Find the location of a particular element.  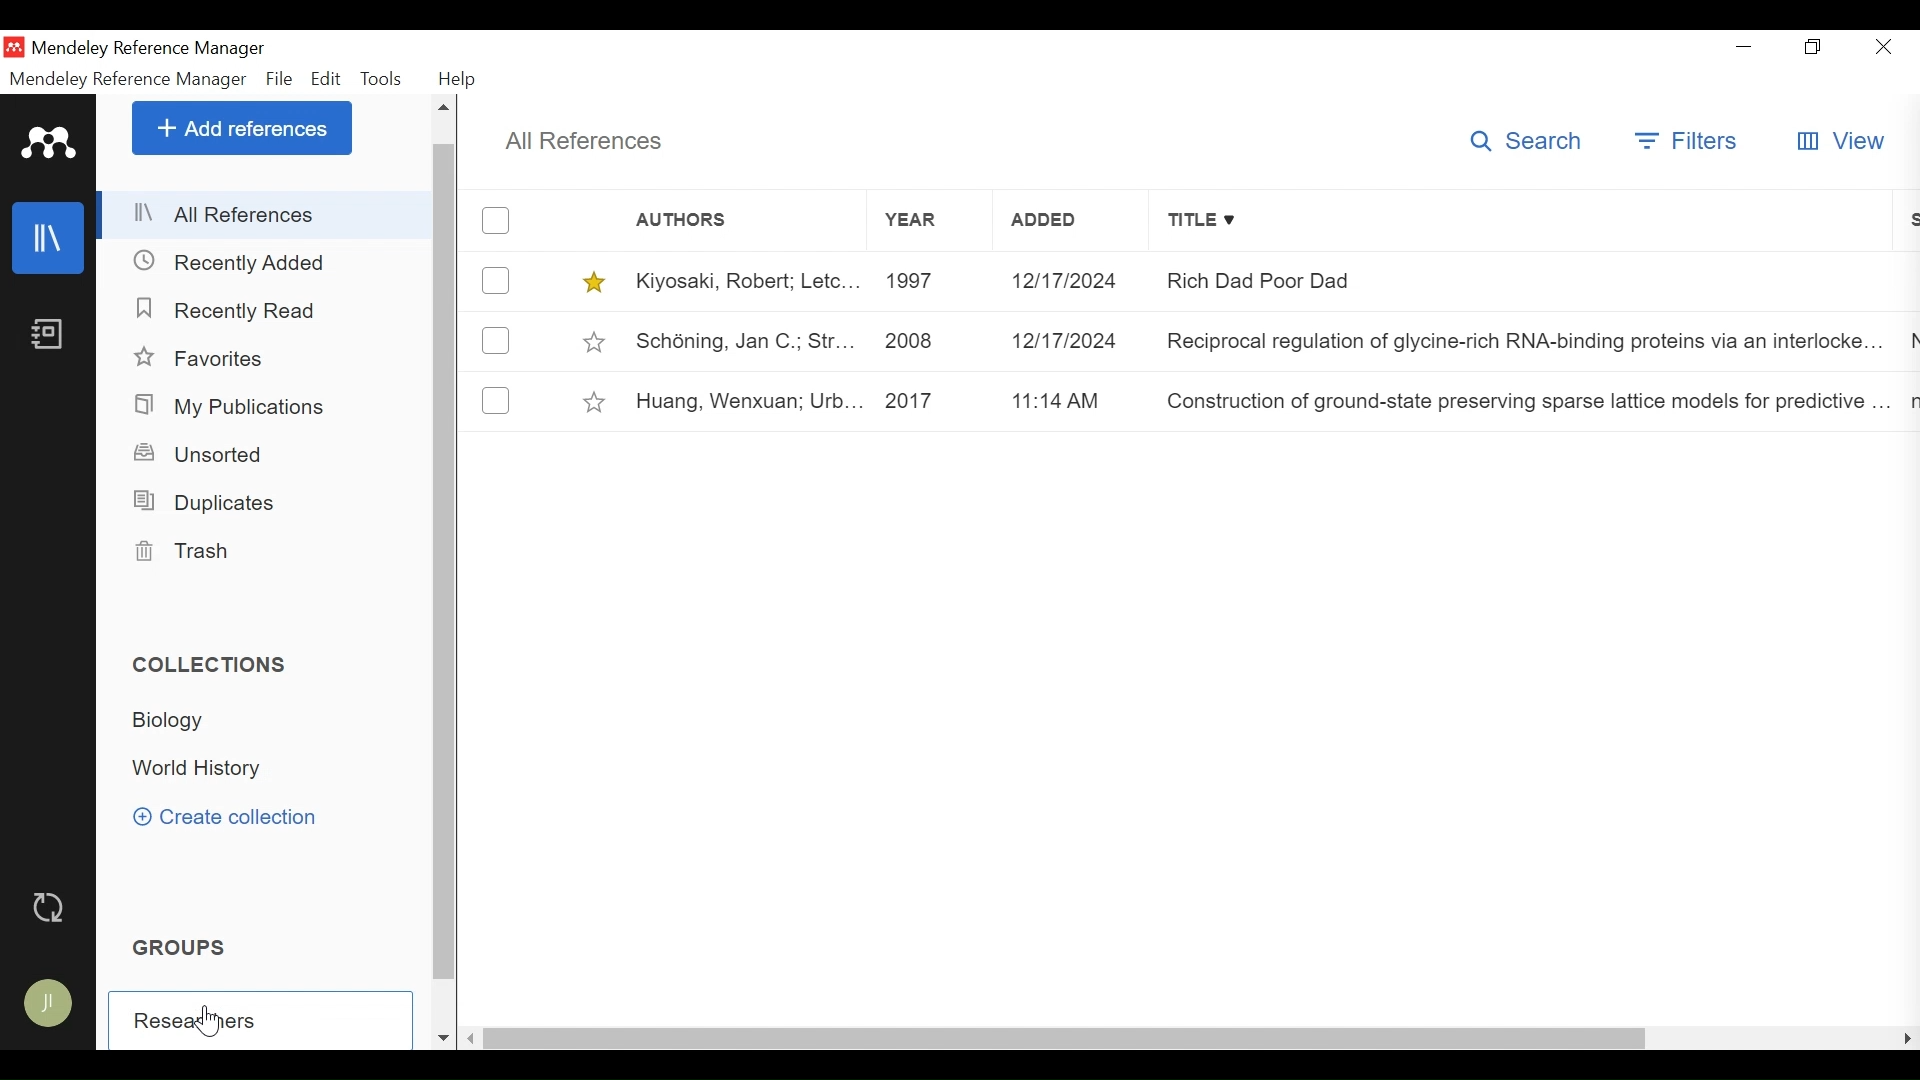

My Publications is located at coordinates (229, 407).